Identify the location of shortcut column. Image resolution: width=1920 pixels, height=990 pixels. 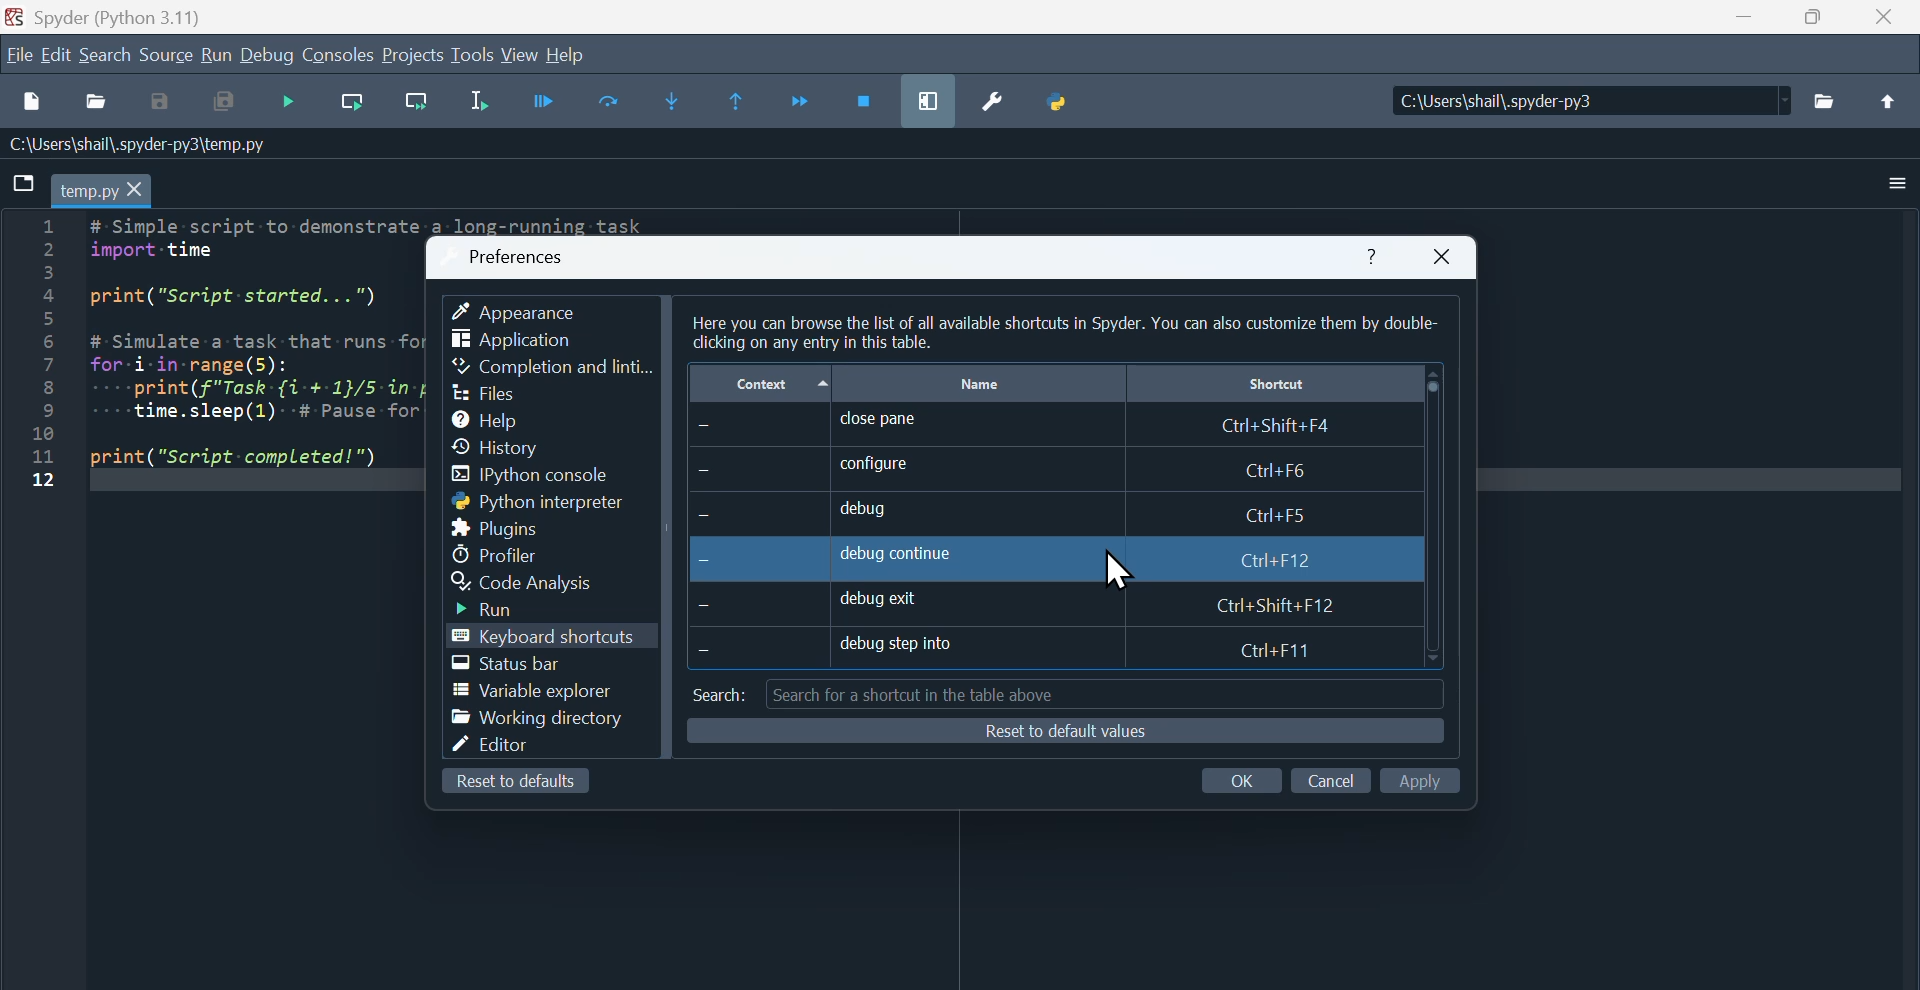
(1271, 385).